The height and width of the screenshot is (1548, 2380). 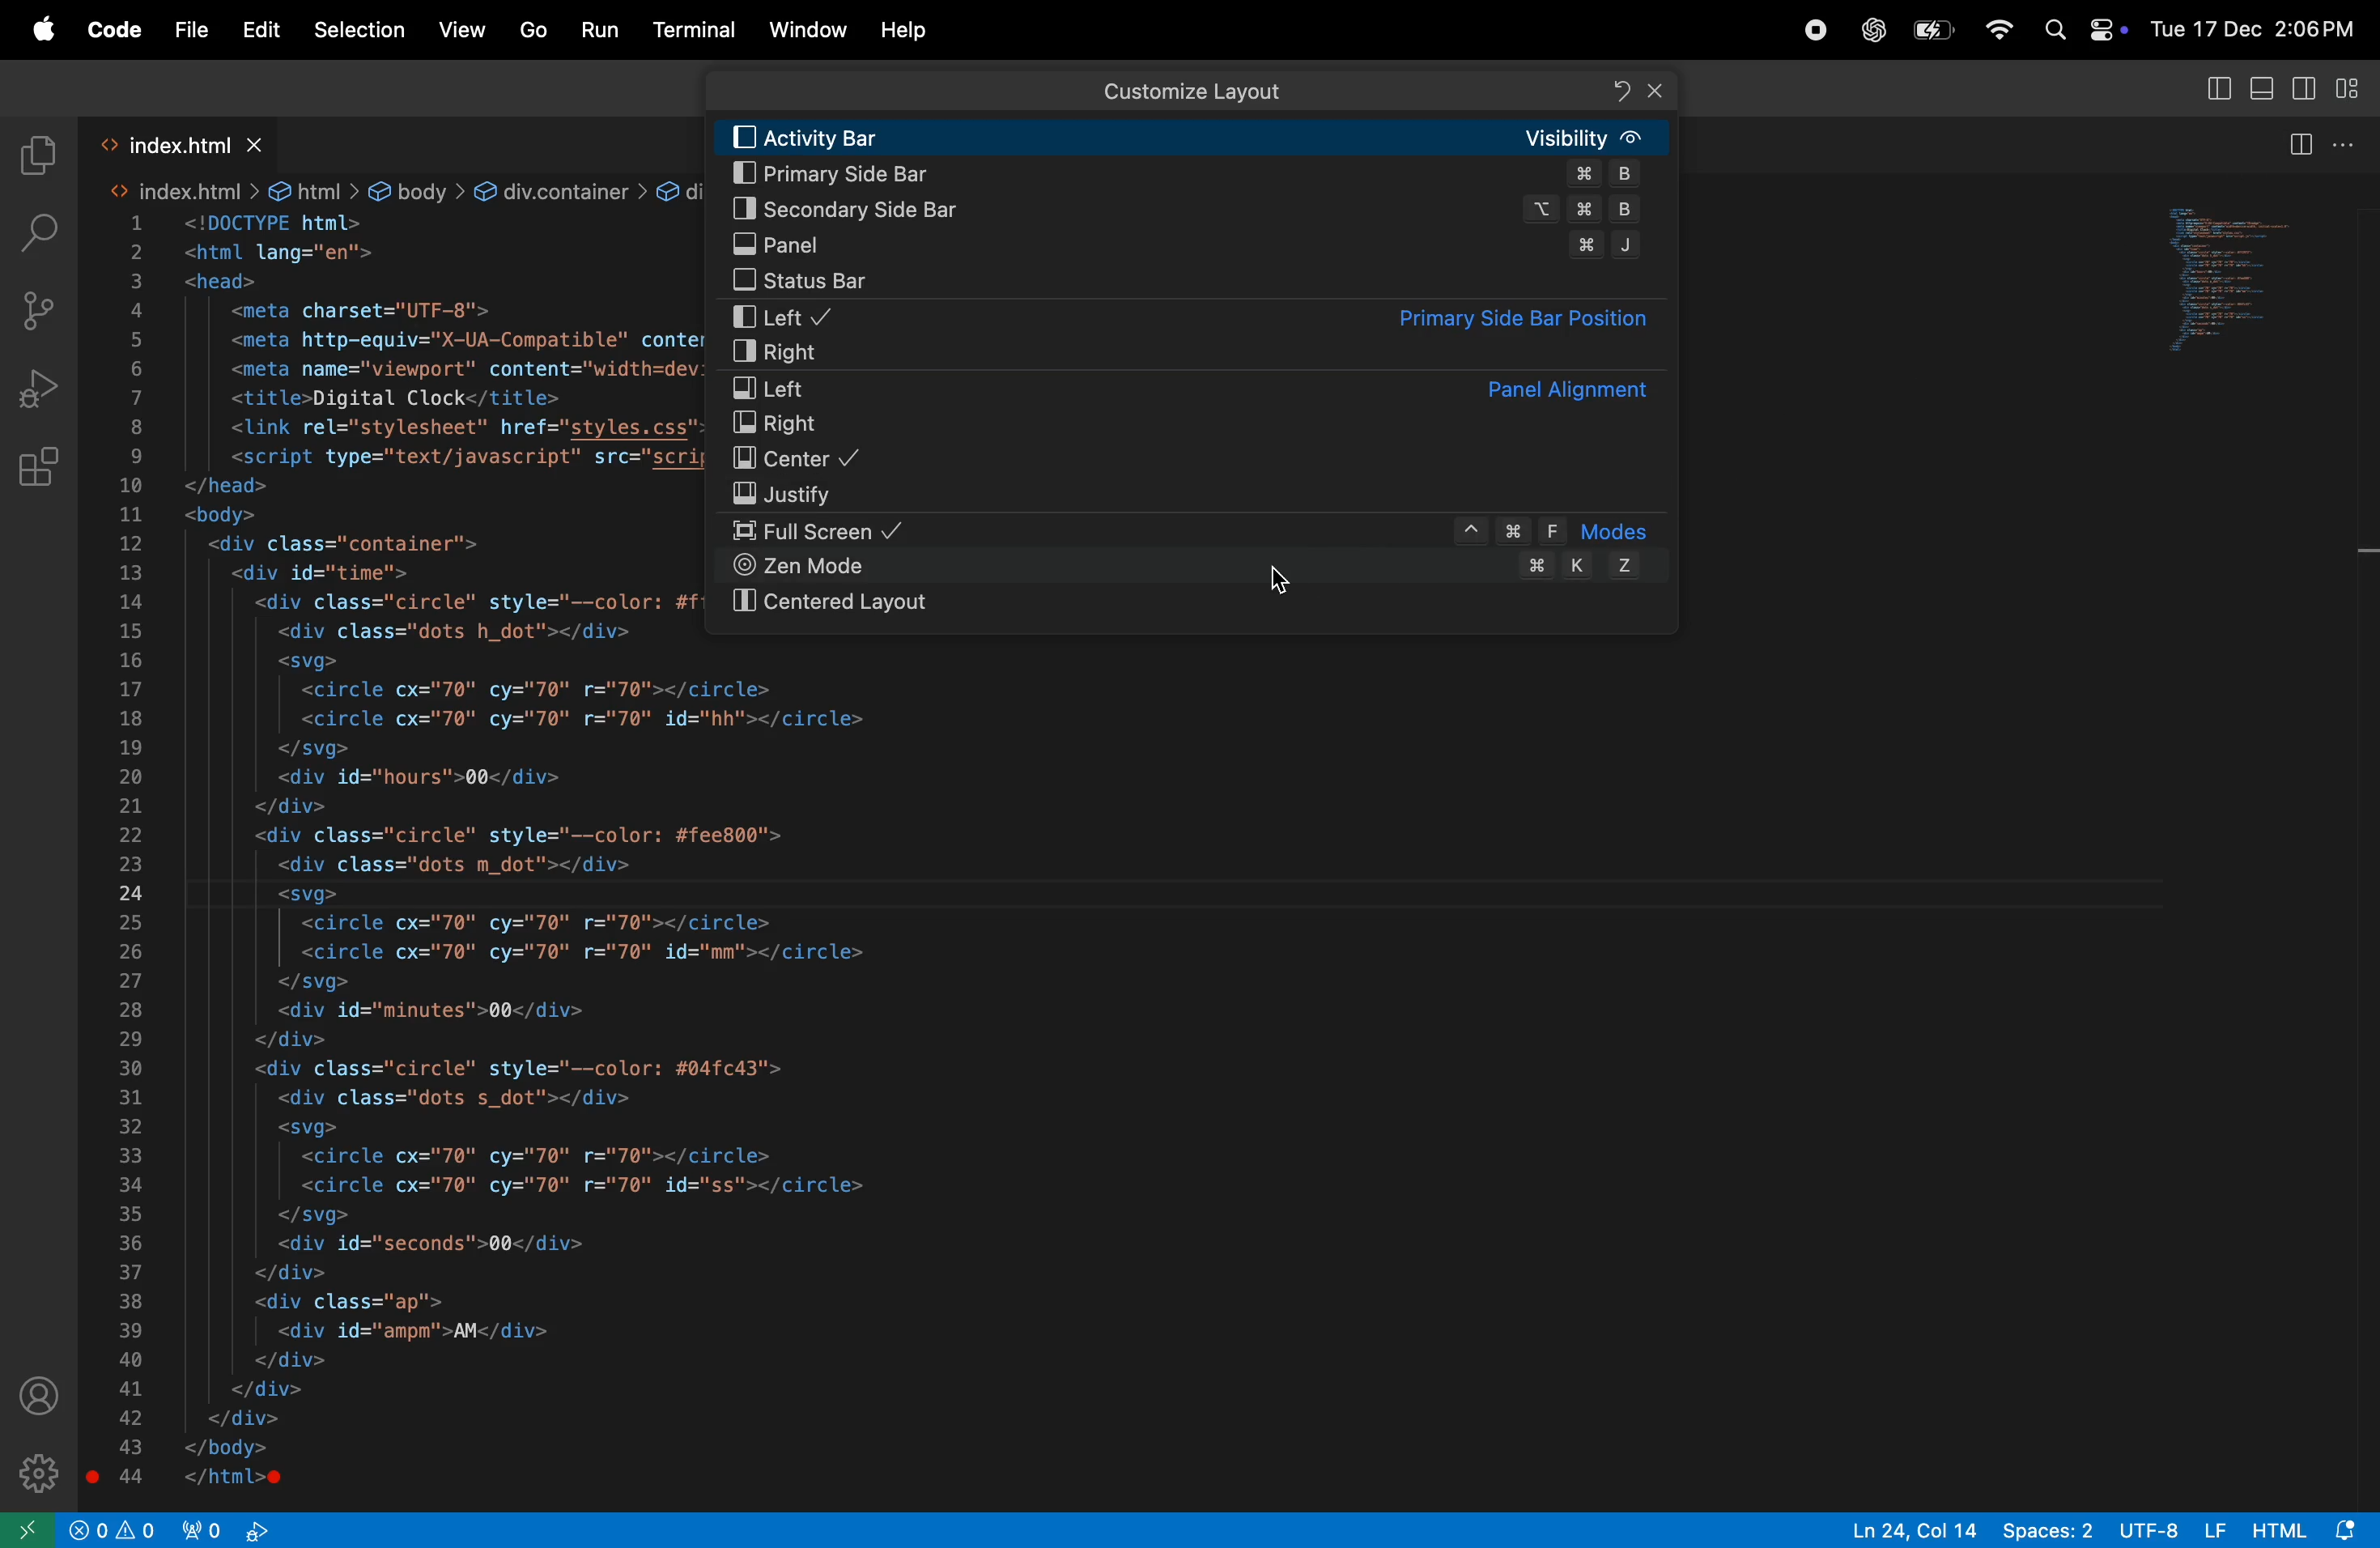 What do you see at coordinates (36, 232) in the screenshot?
I see `search` at bounding box center [36, 232].